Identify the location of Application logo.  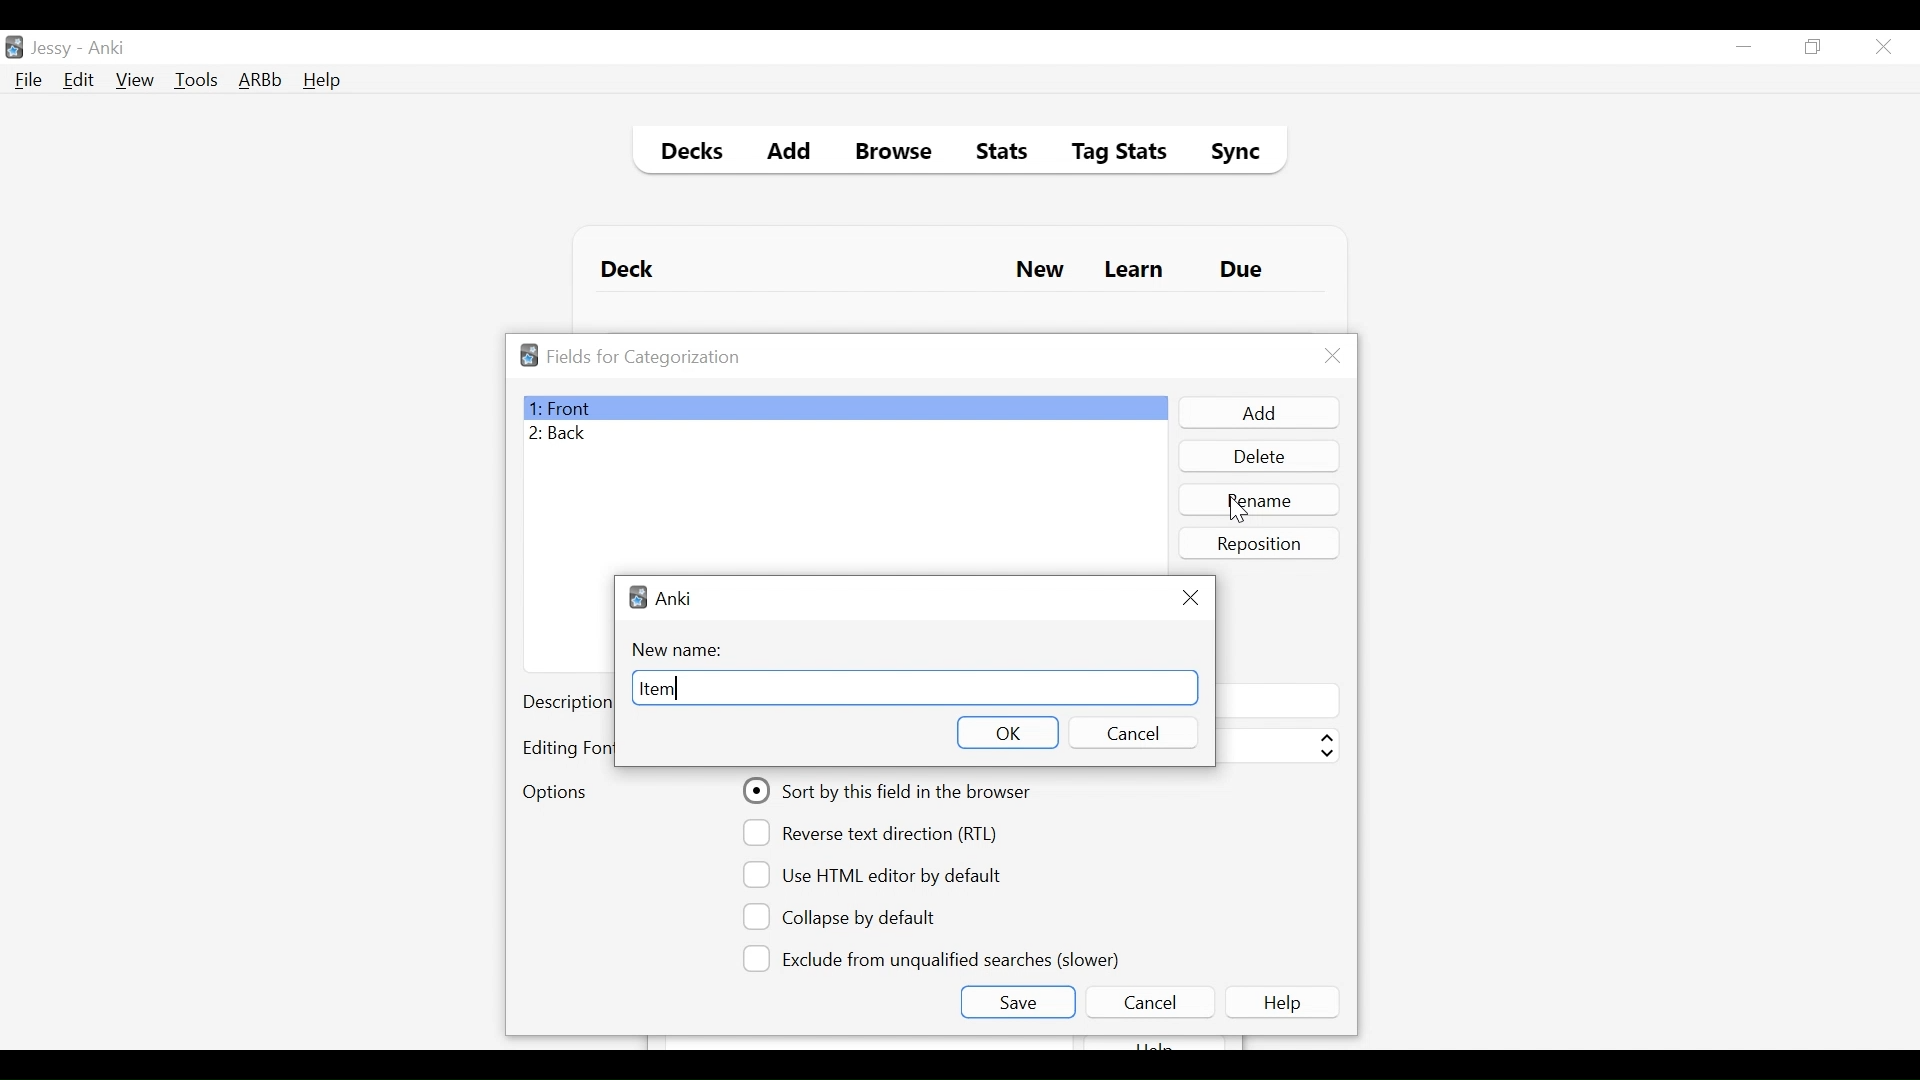
(529, 355).